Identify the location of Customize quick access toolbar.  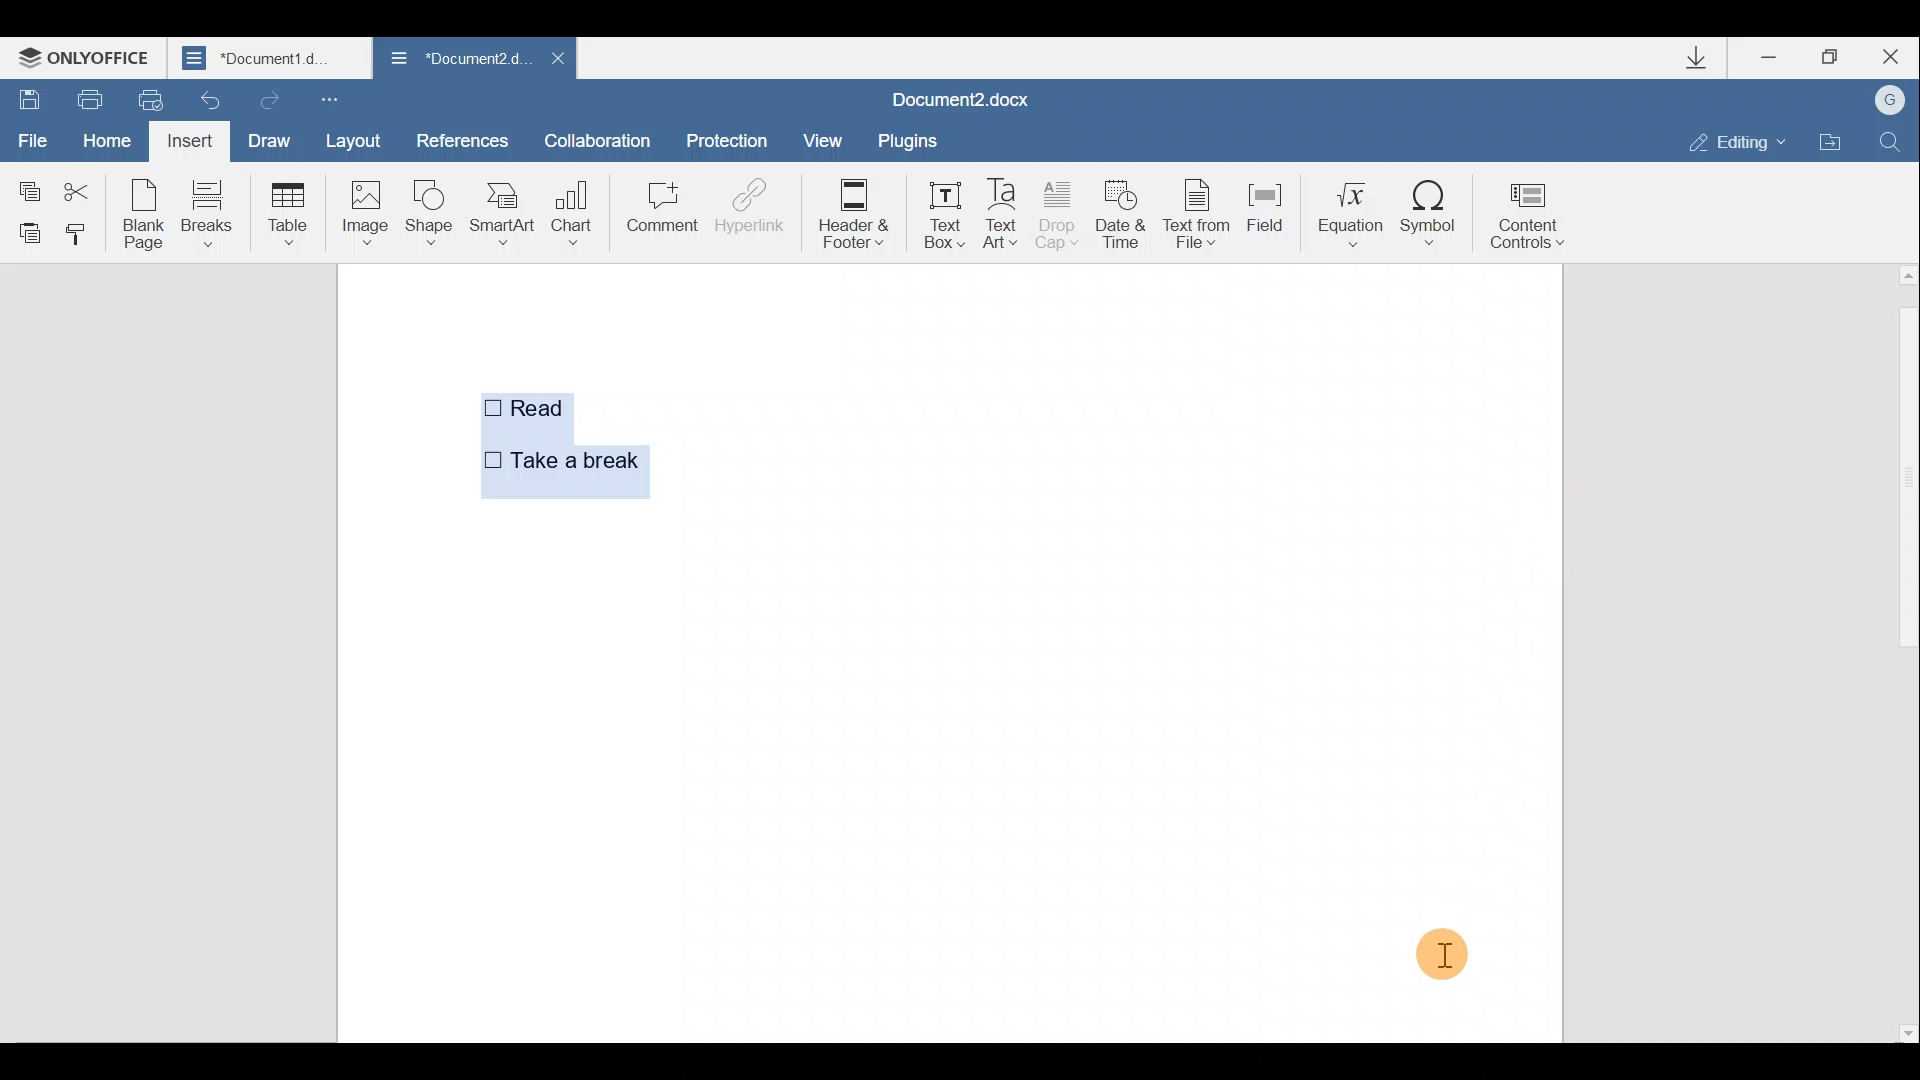
(328, 100).